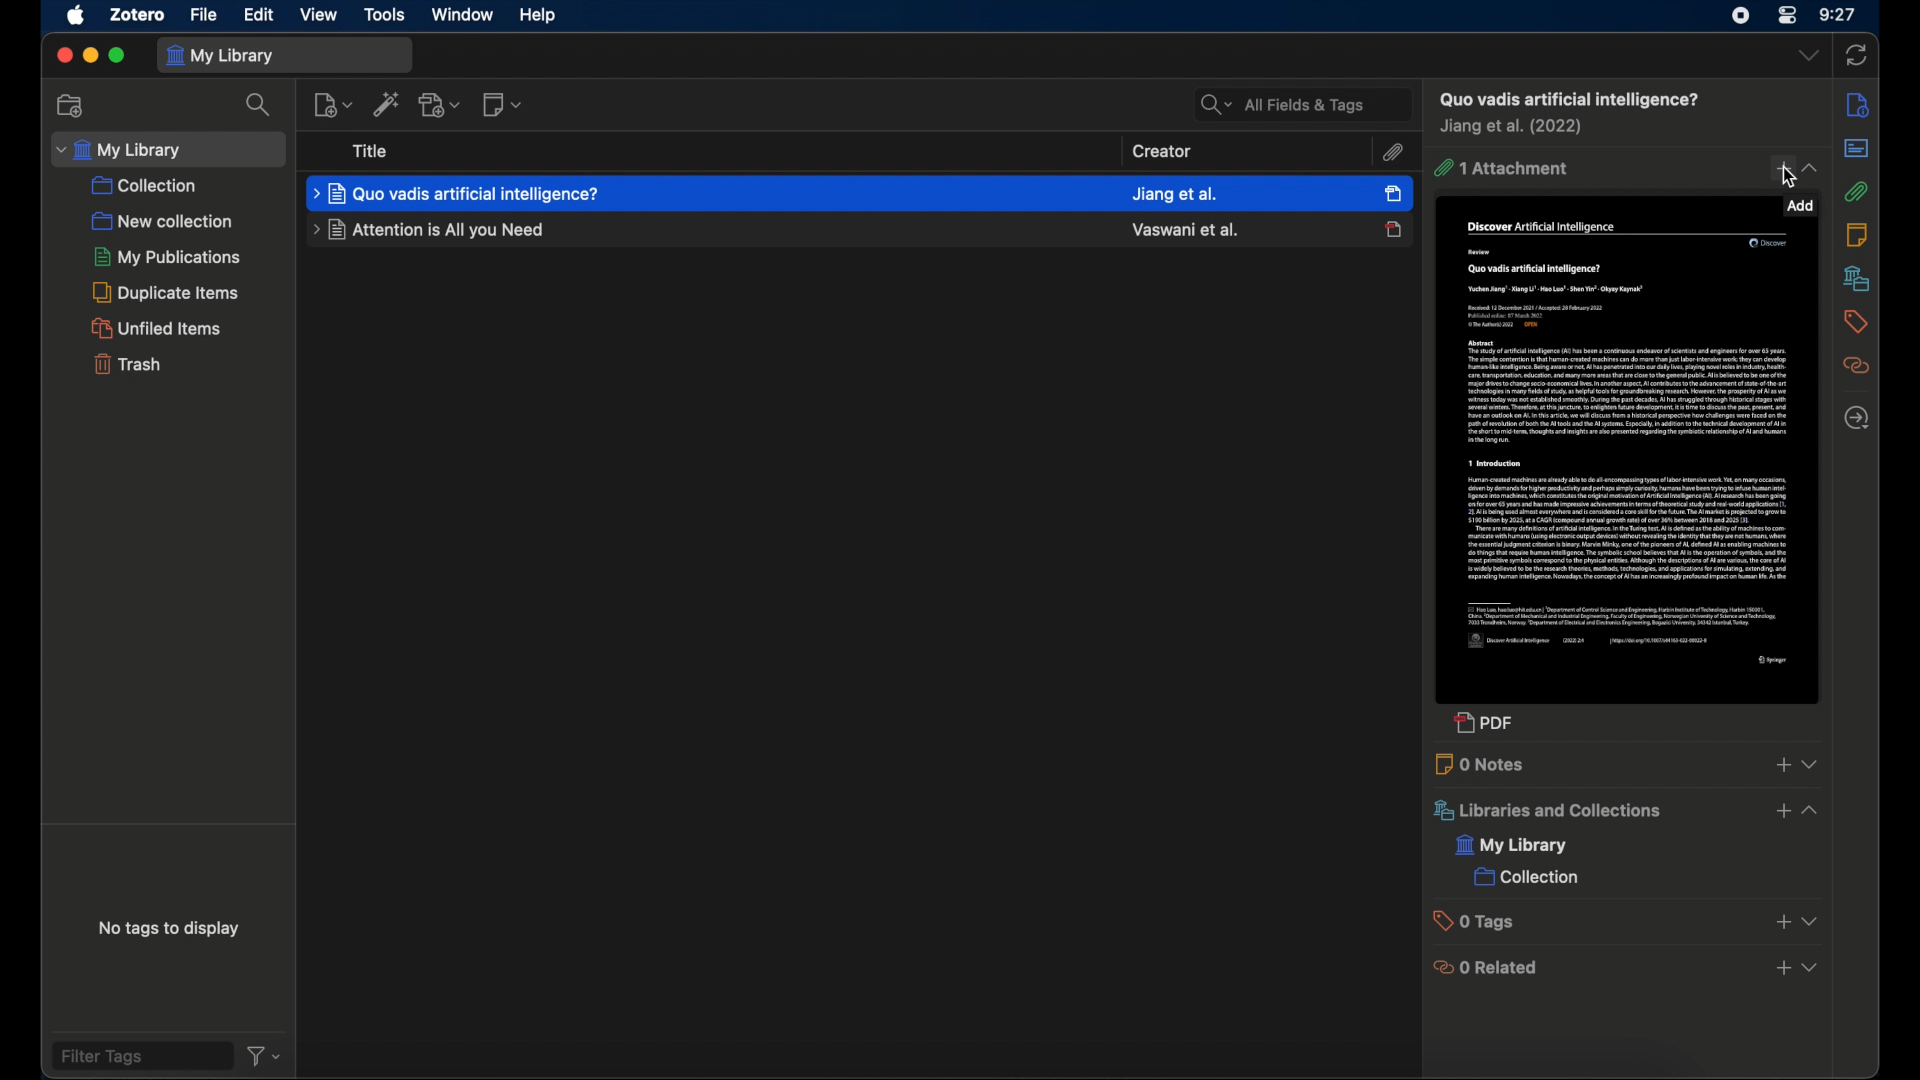 This screenshot has height=1080, width=1920. What do you see at coordinates (425, 231) in the screenshot?
I see `item title` at bounding box center [425, 231].